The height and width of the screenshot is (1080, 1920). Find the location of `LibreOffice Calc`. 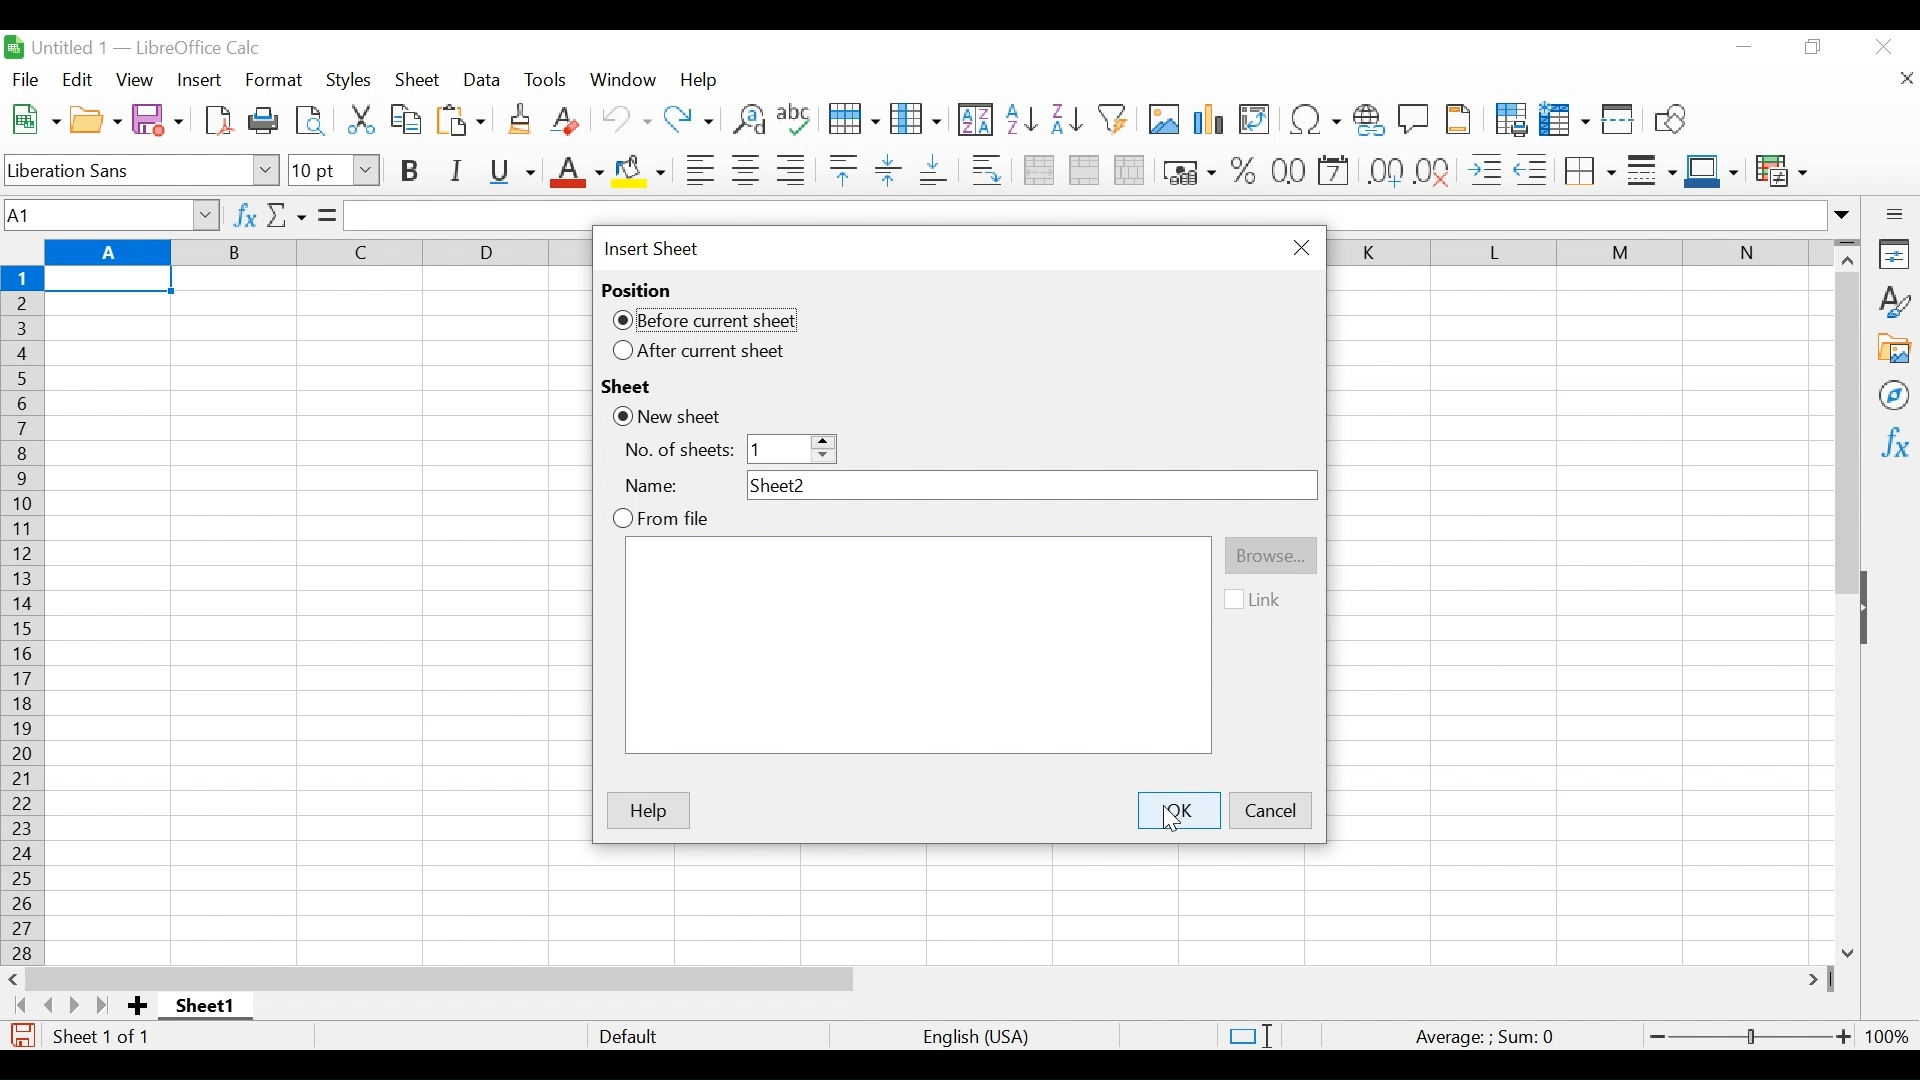

LibreOffice Calc is located at coordinates (196, 49).